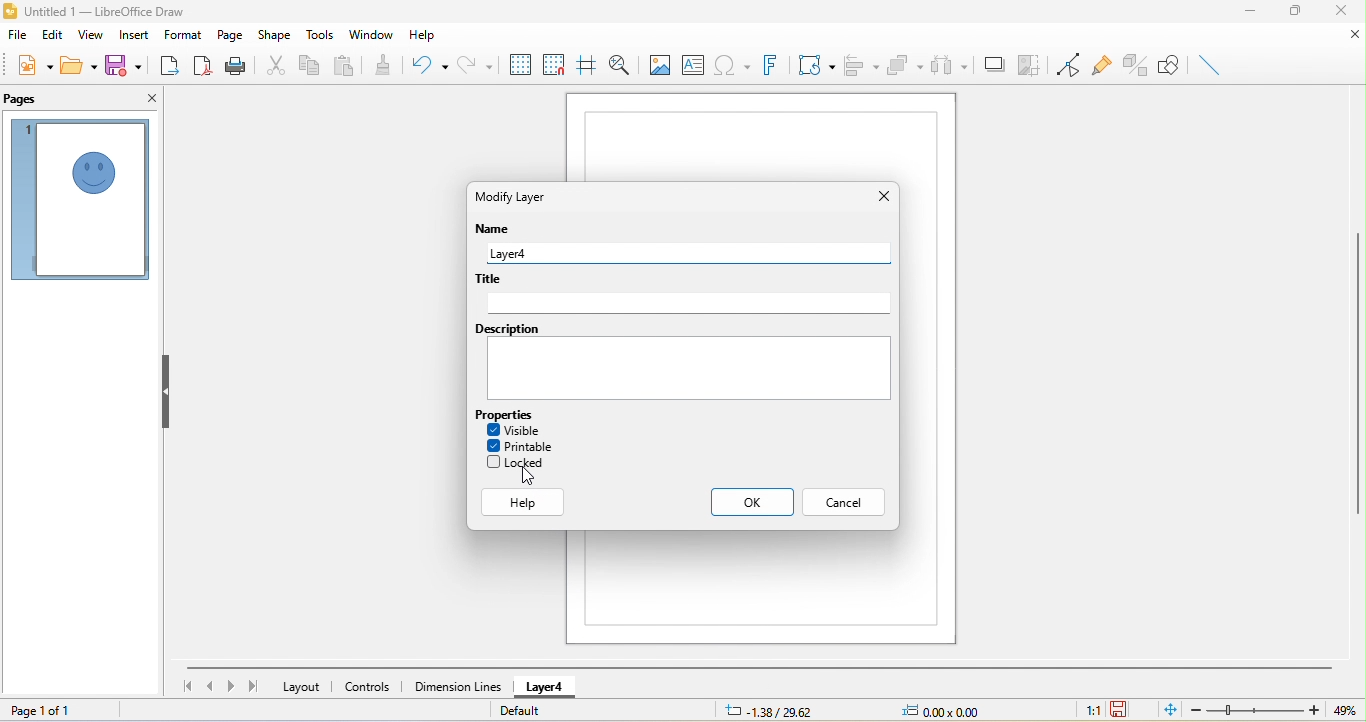  What do you see at coordinates (1104, 65) in the screenshot?
I see `glue point function` at bounding box center [1104, 65].